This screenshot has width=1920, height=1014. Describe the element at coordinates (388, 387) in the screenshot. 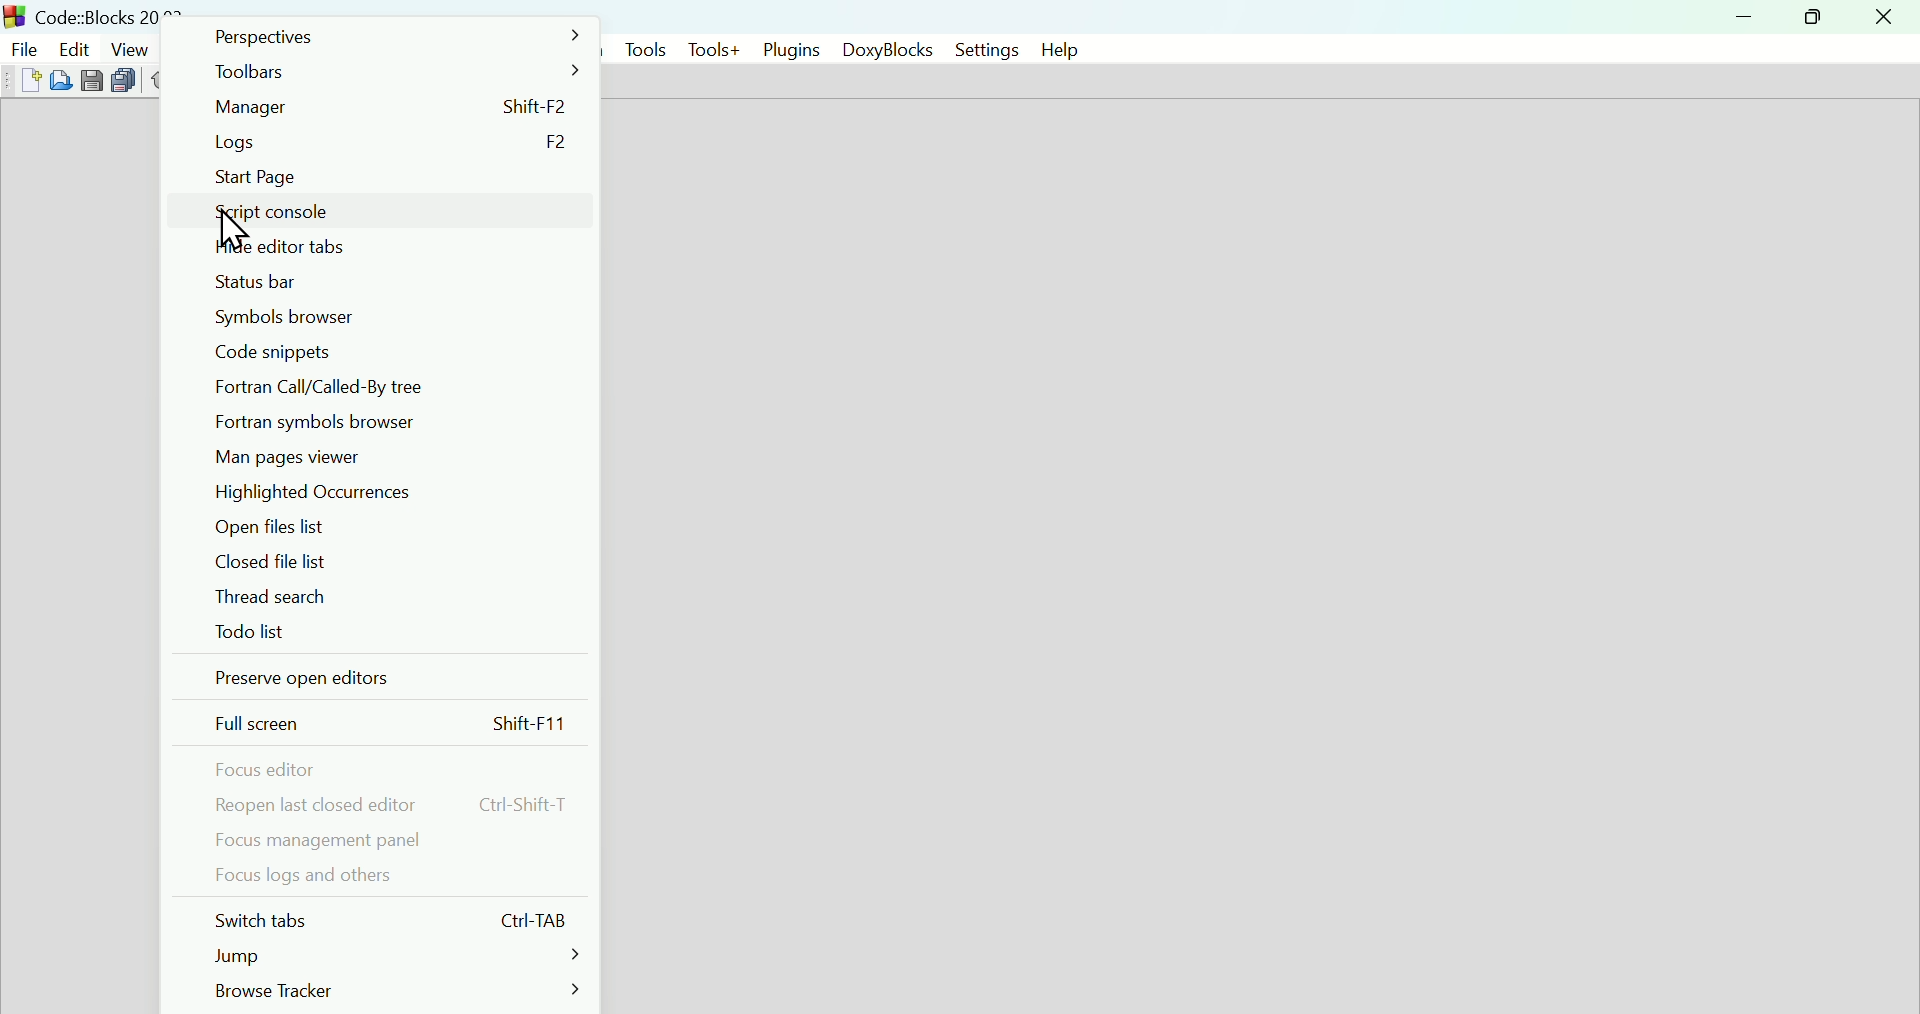

I see `Fortran call/called  by tree` at that location.